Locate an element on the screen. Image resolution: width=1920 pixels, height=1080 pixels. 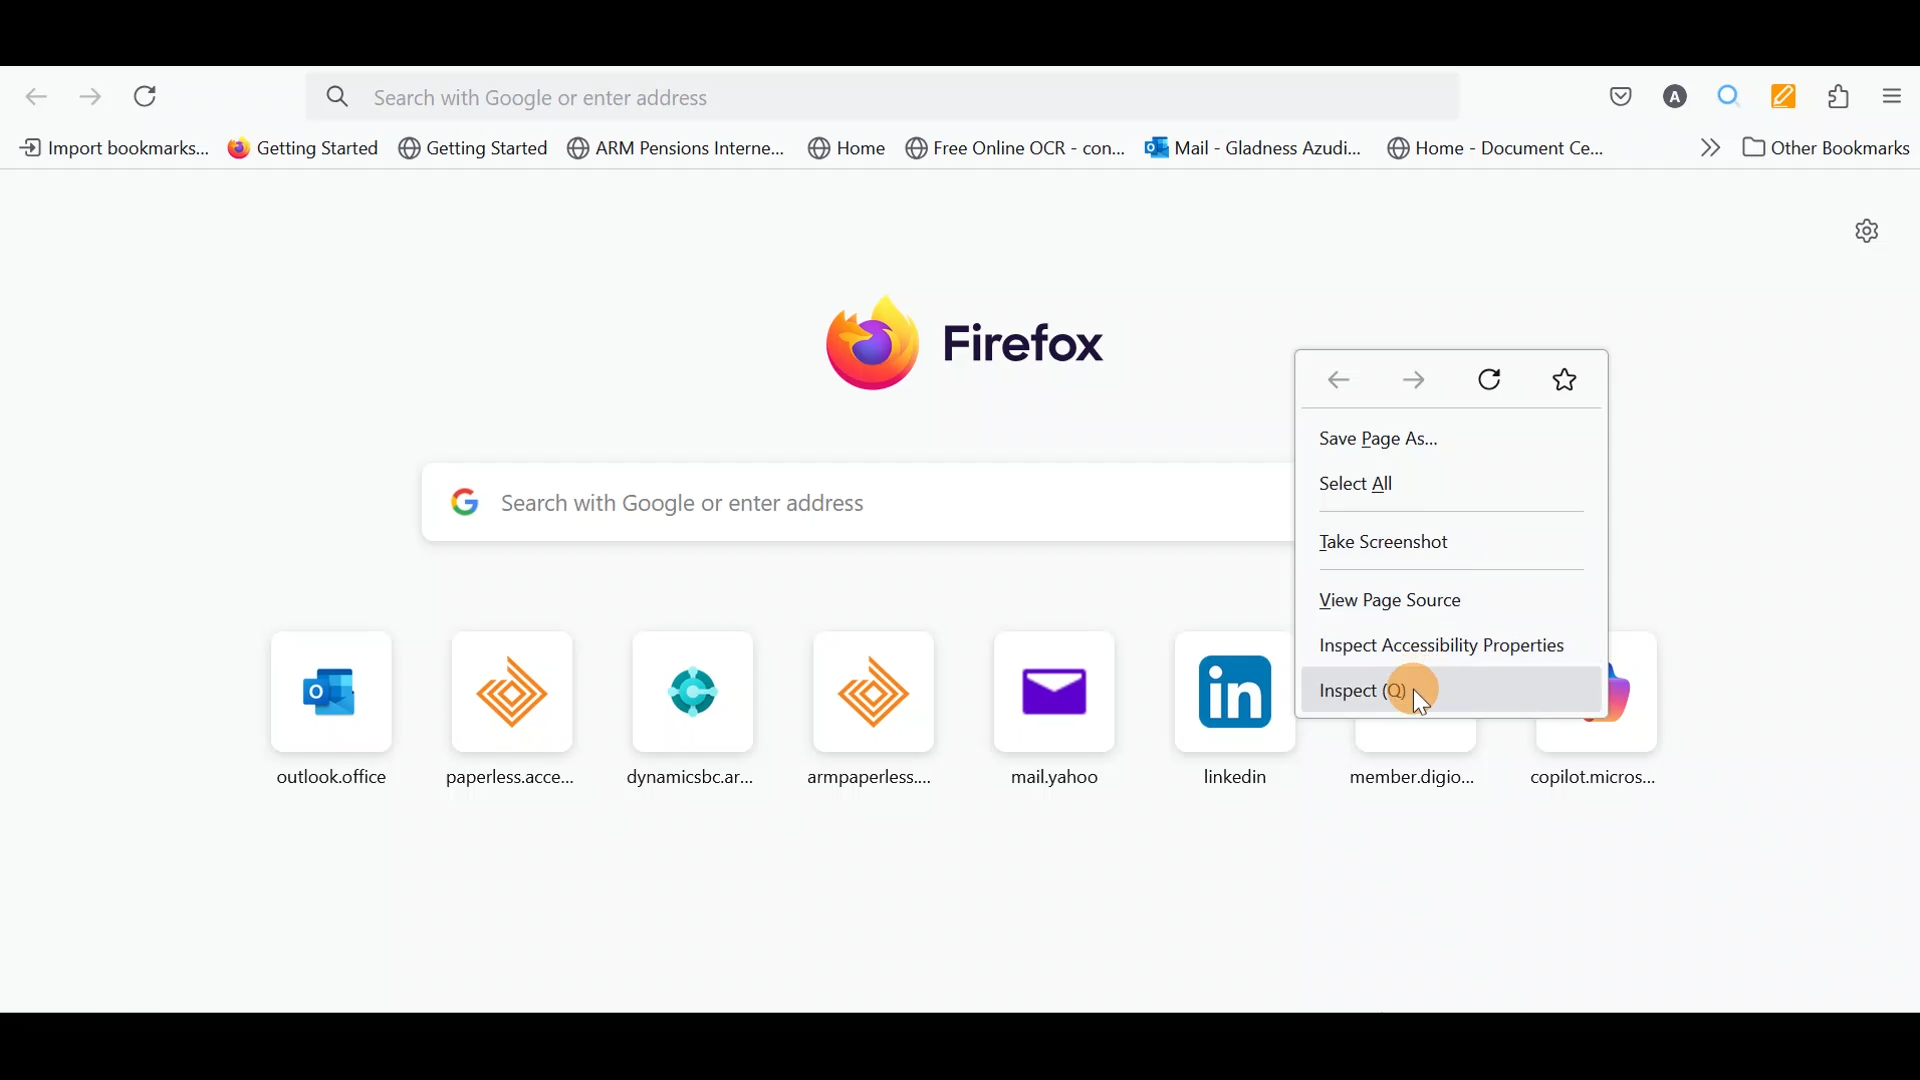
Personalize new tab is located at coordinates (1866, 231).